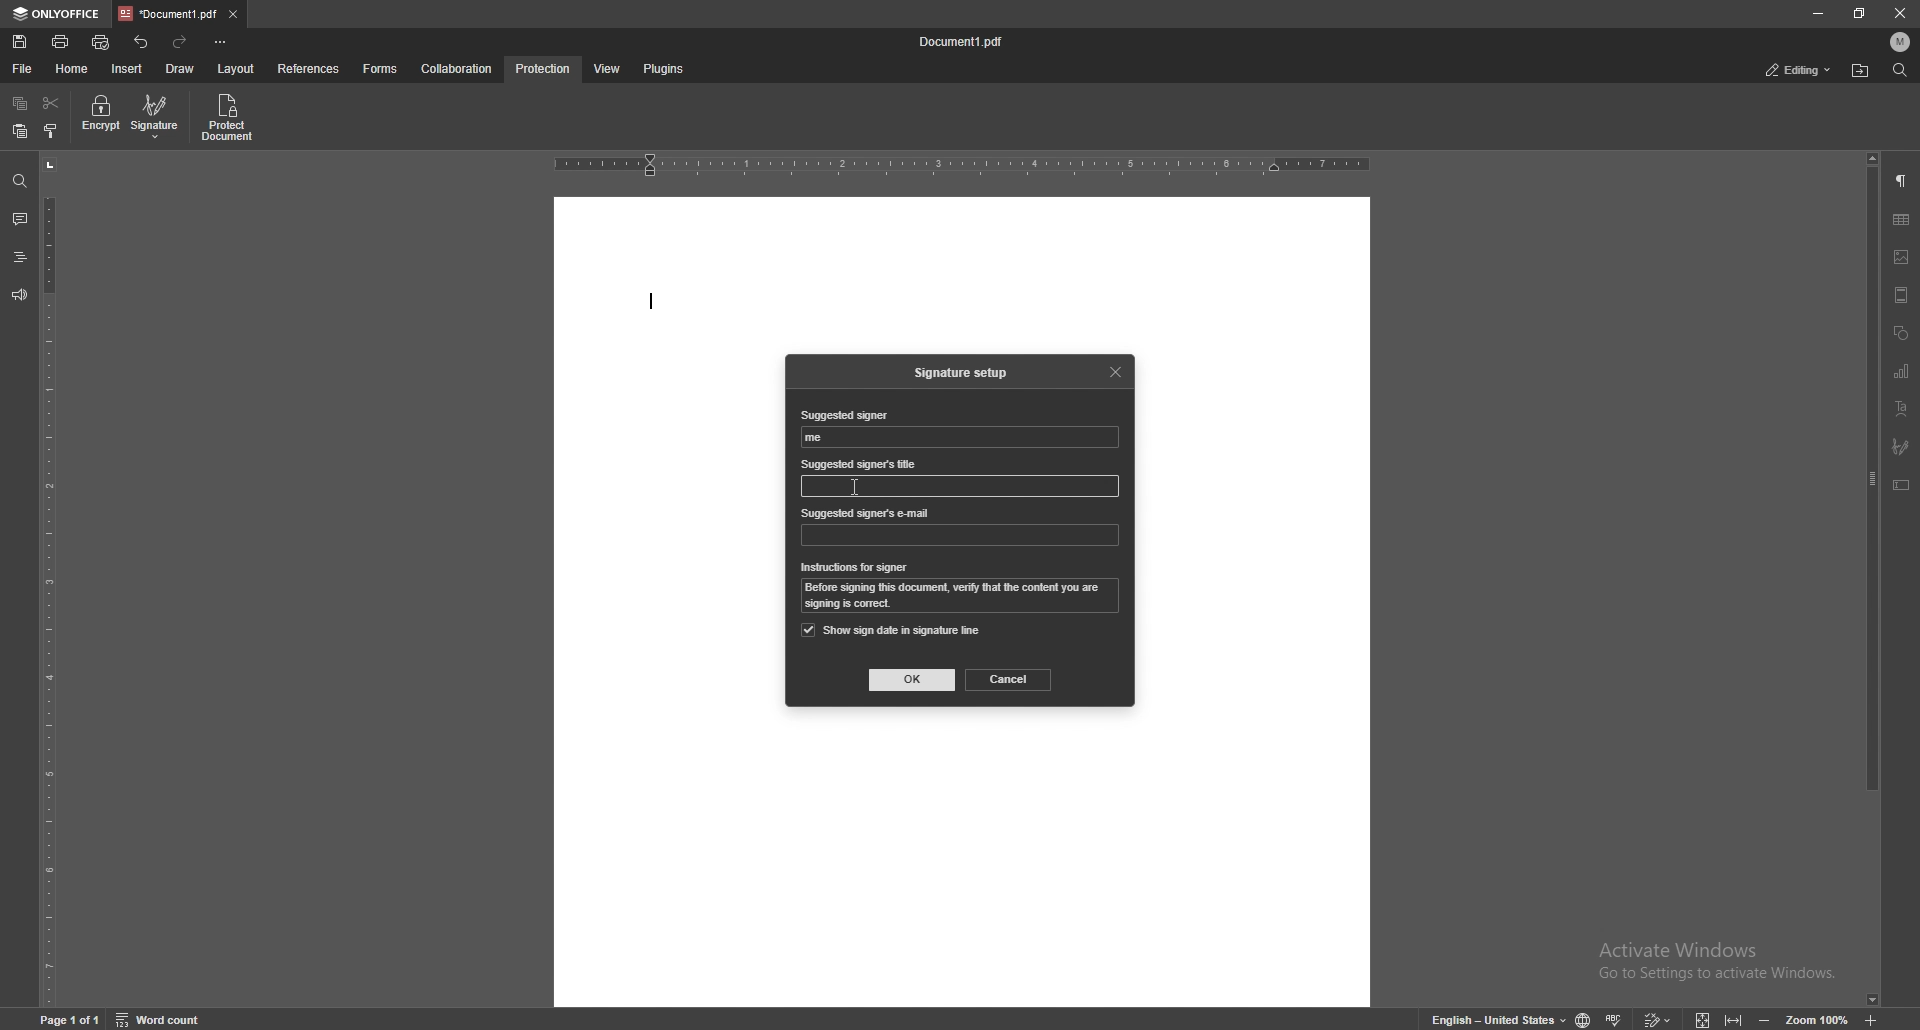  What do you see at coordinates (821, 438) in the screenshot?
I see `suggested signer` at bounding box center [821, 438].